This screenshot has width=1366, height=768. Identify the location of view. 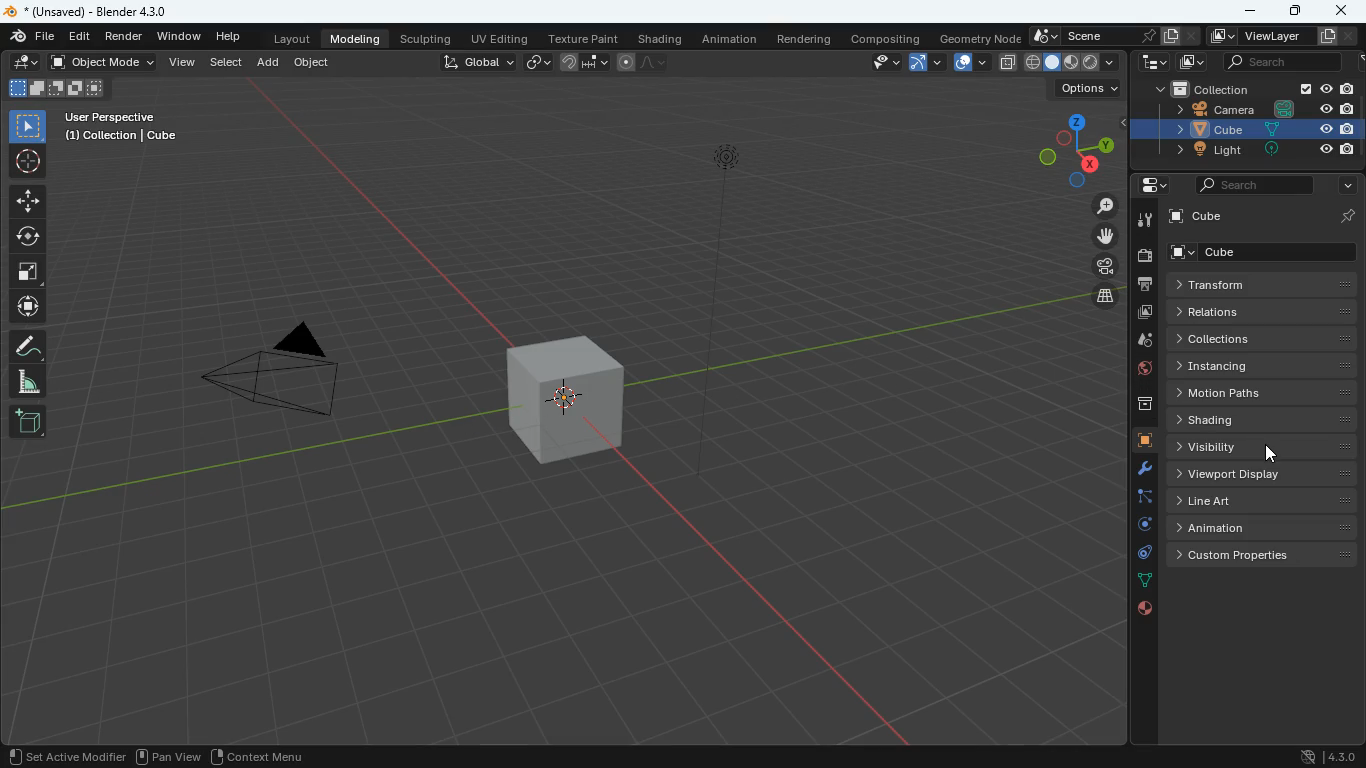
(882, 63).